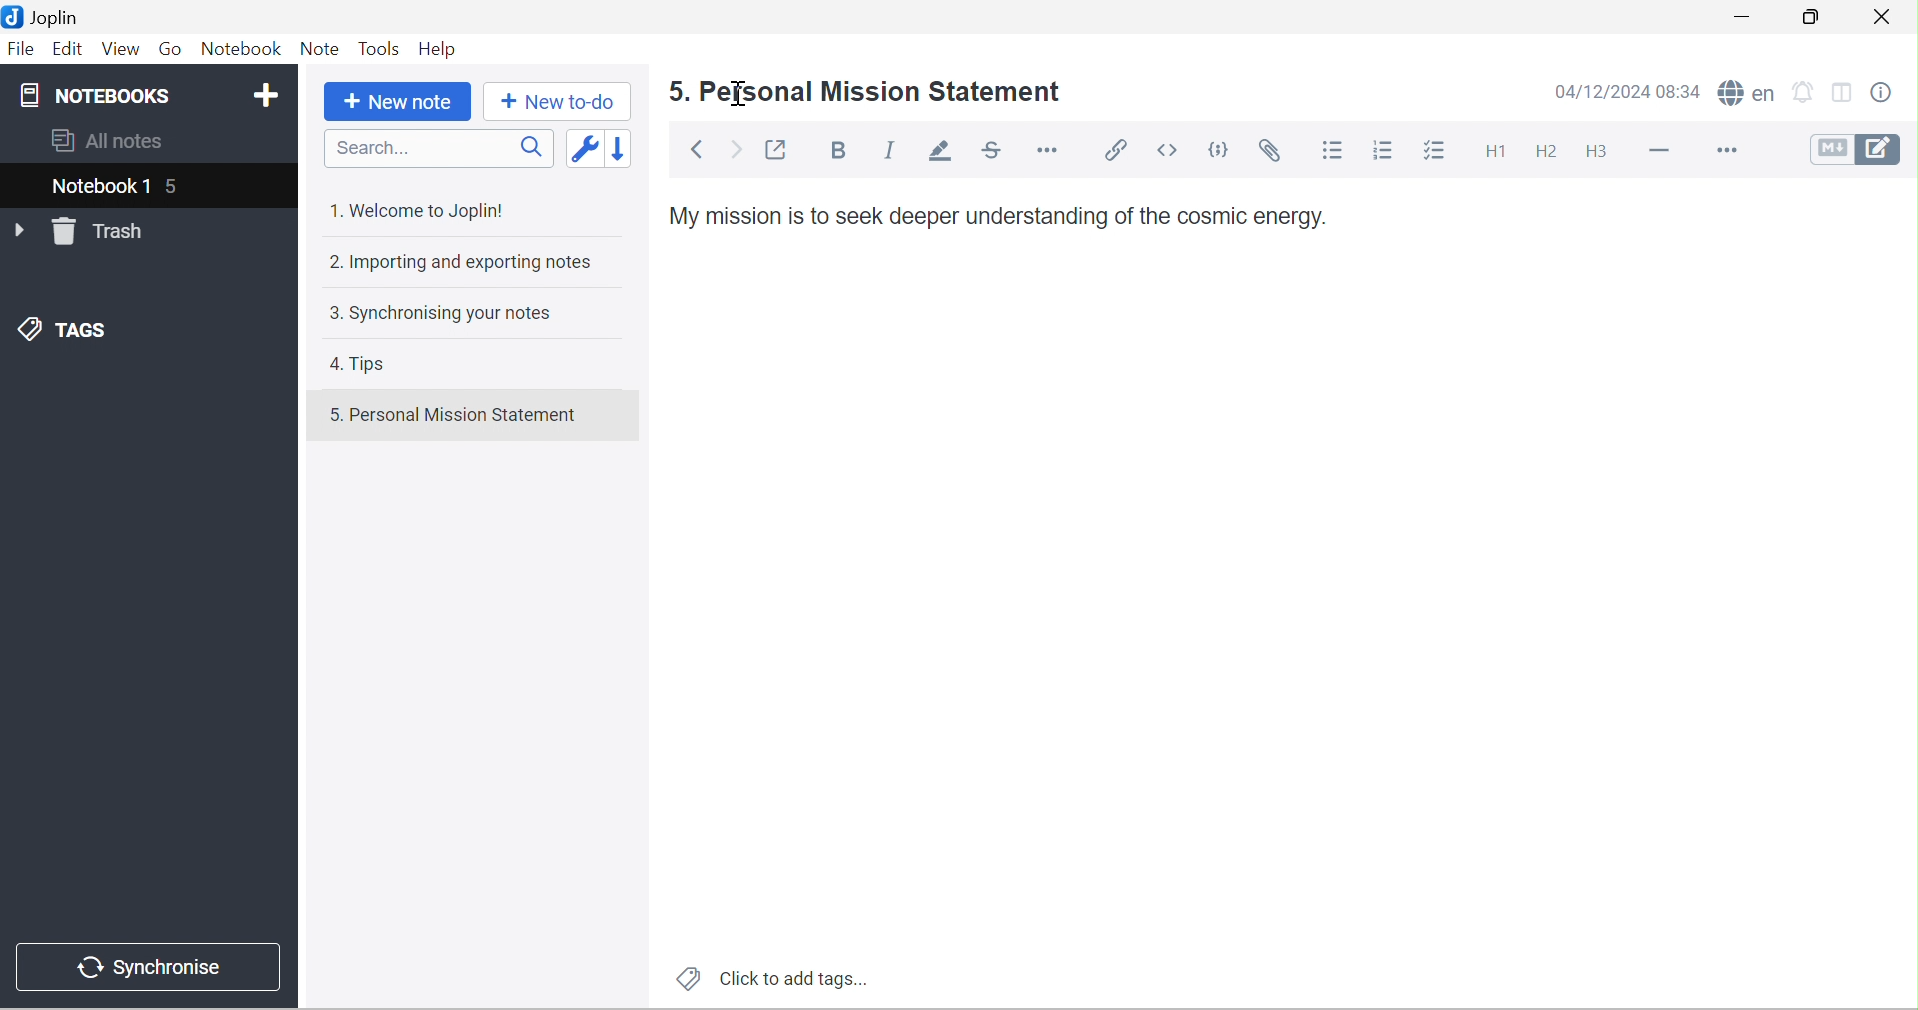 Image resolution: width=1918 pixels, height=1010 pixels. Describe the element at coordinates (1503, 150) in the screenshot. I see `Heading 1` at that location.